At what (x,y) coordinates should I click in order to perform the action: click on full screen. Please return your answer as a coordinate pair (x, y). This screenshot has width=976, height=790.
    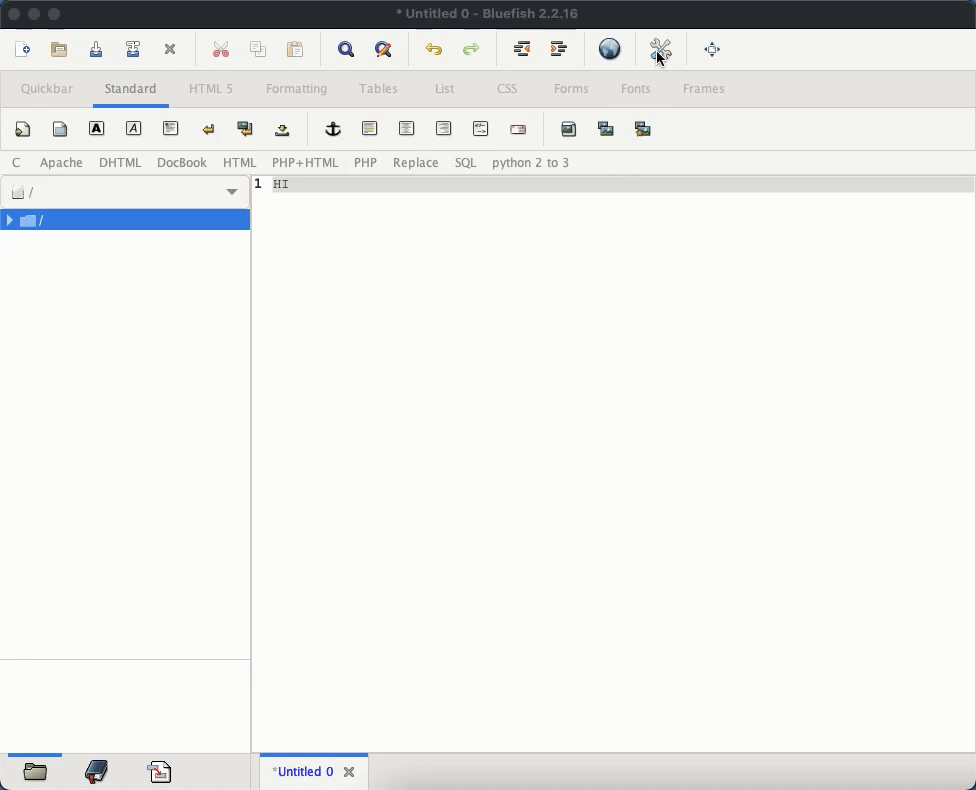
    Looking at the image, I should click on (713, 50).